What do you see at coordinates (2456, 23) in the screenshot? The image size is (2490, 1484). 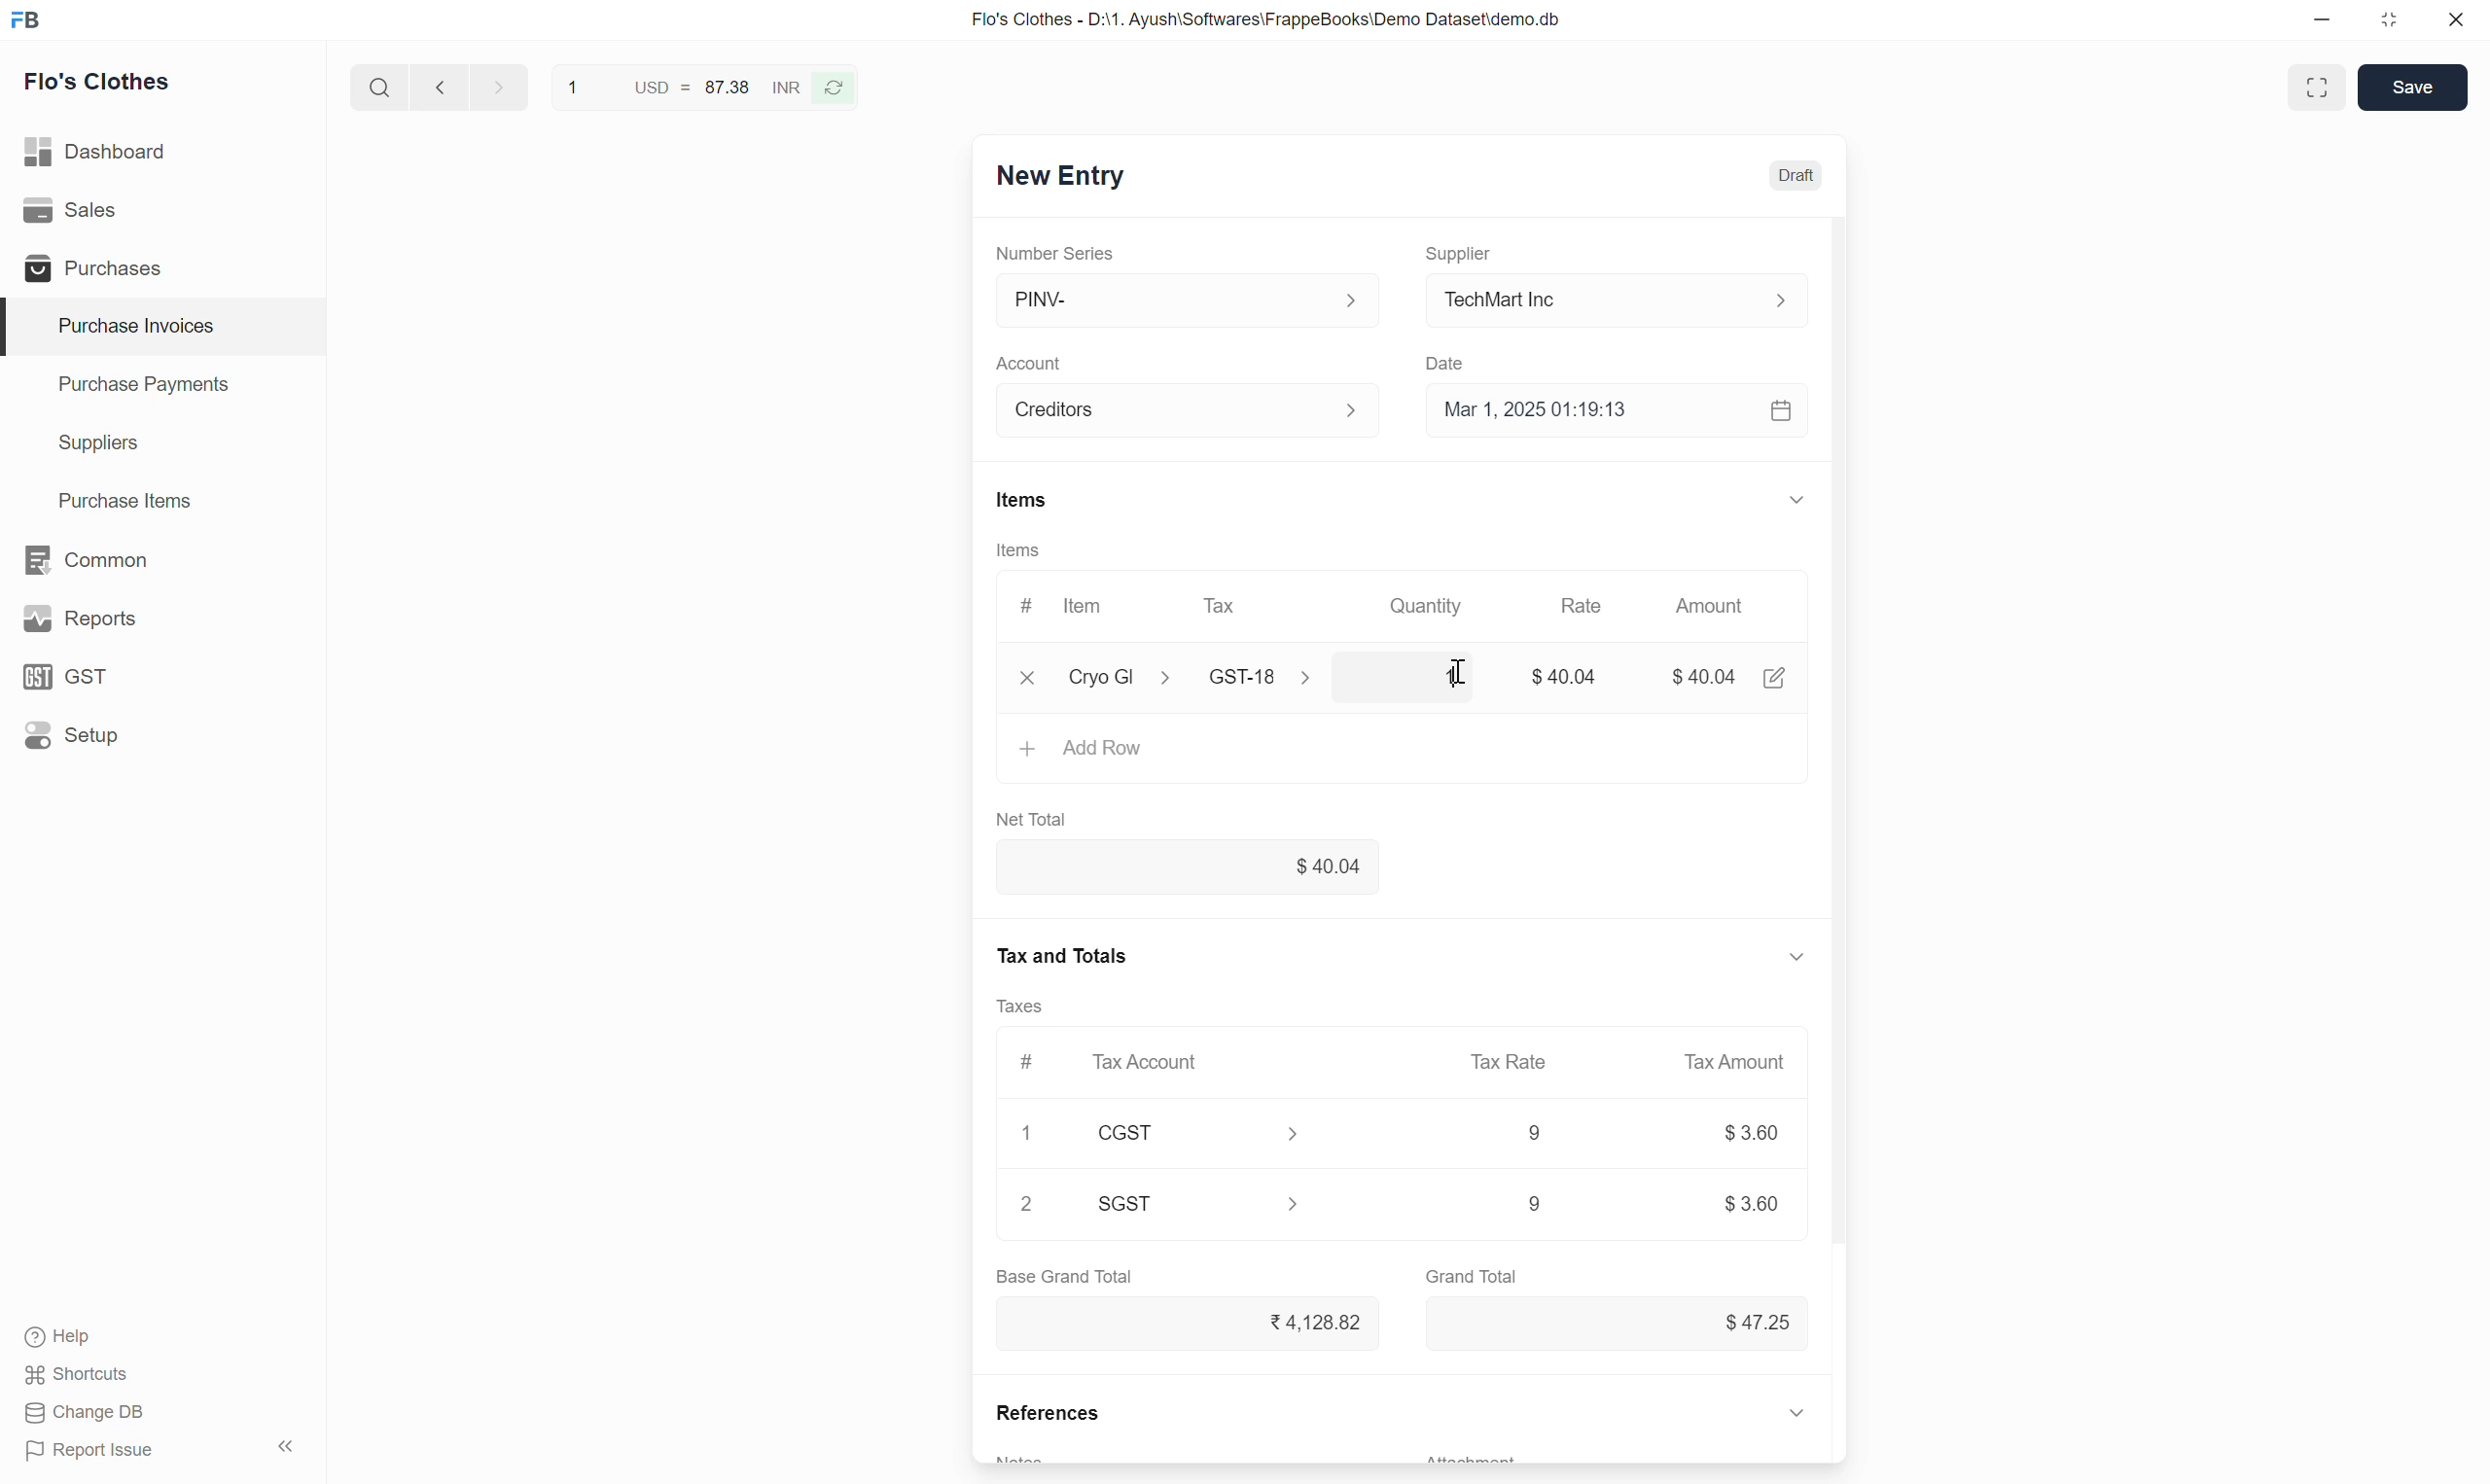 I see `close` at bounding box center [2456, 23].